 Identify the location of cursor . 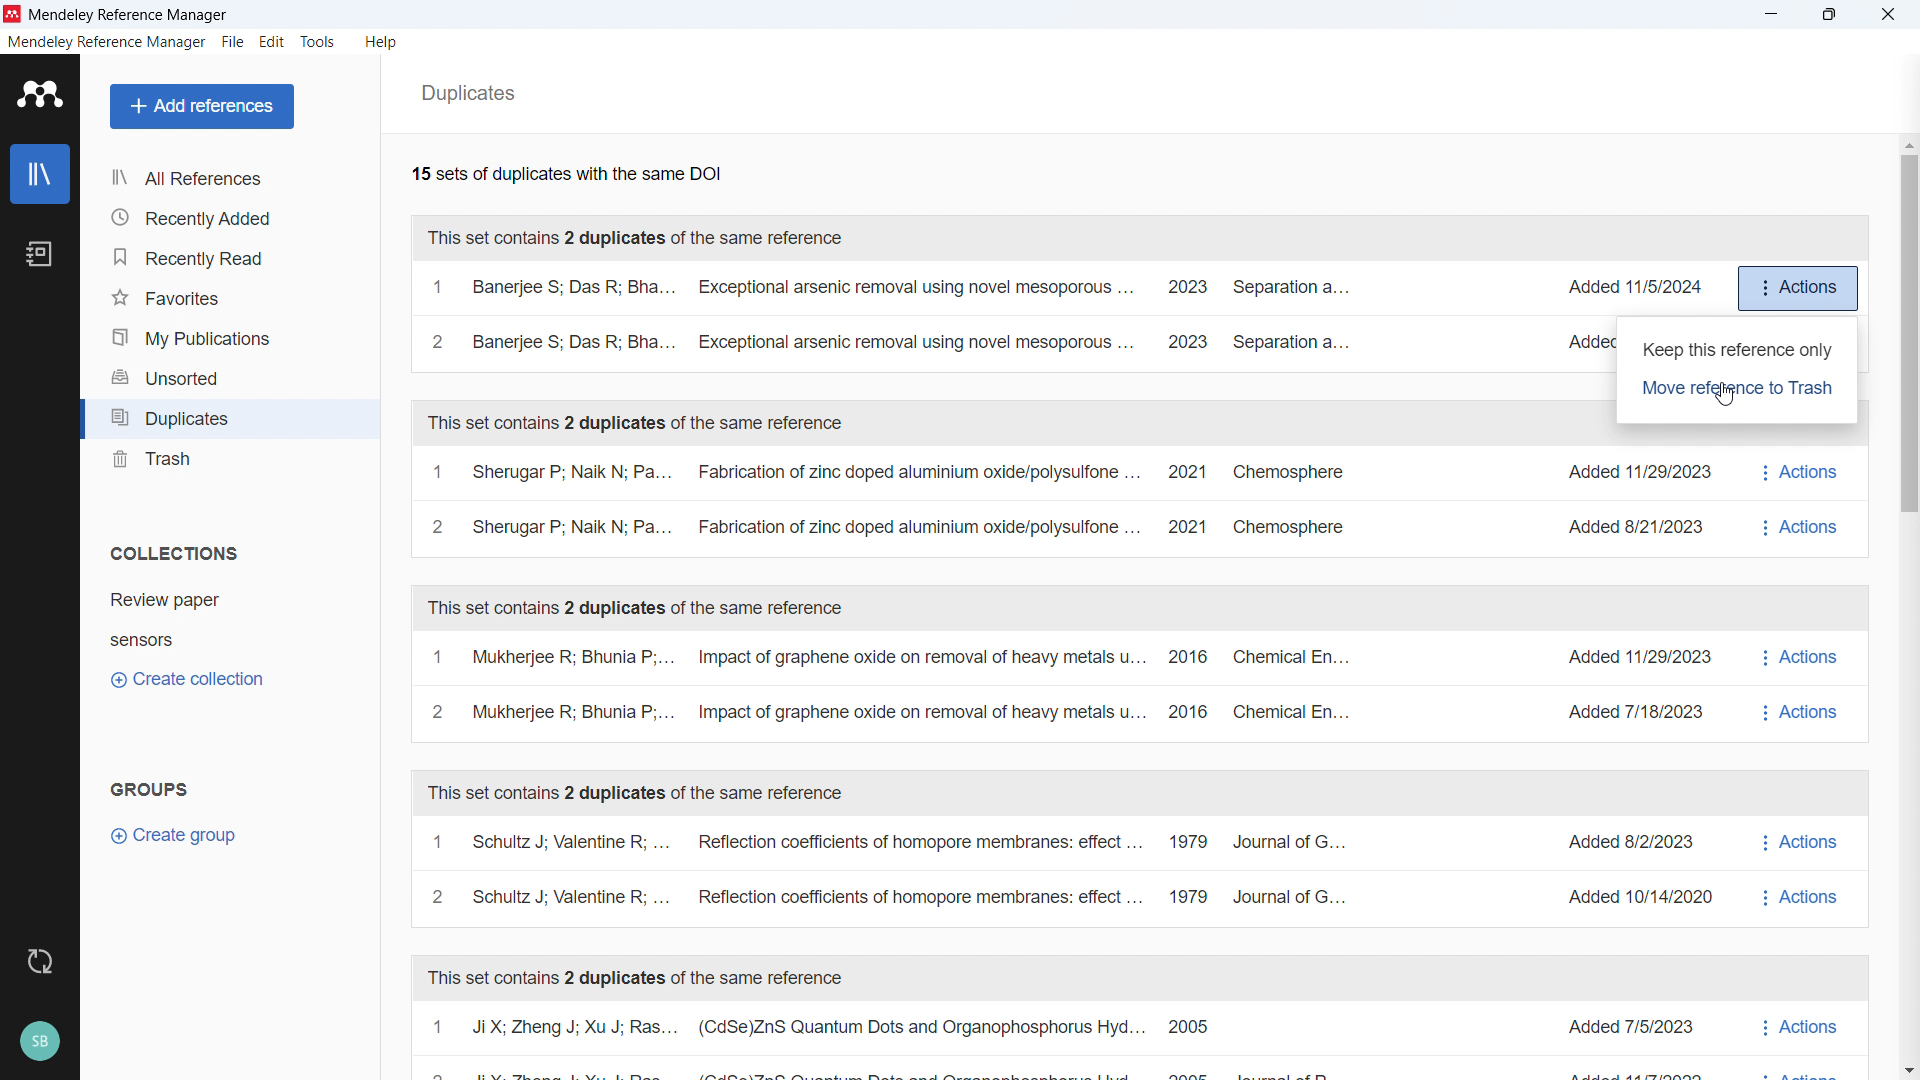
(1724, 395).